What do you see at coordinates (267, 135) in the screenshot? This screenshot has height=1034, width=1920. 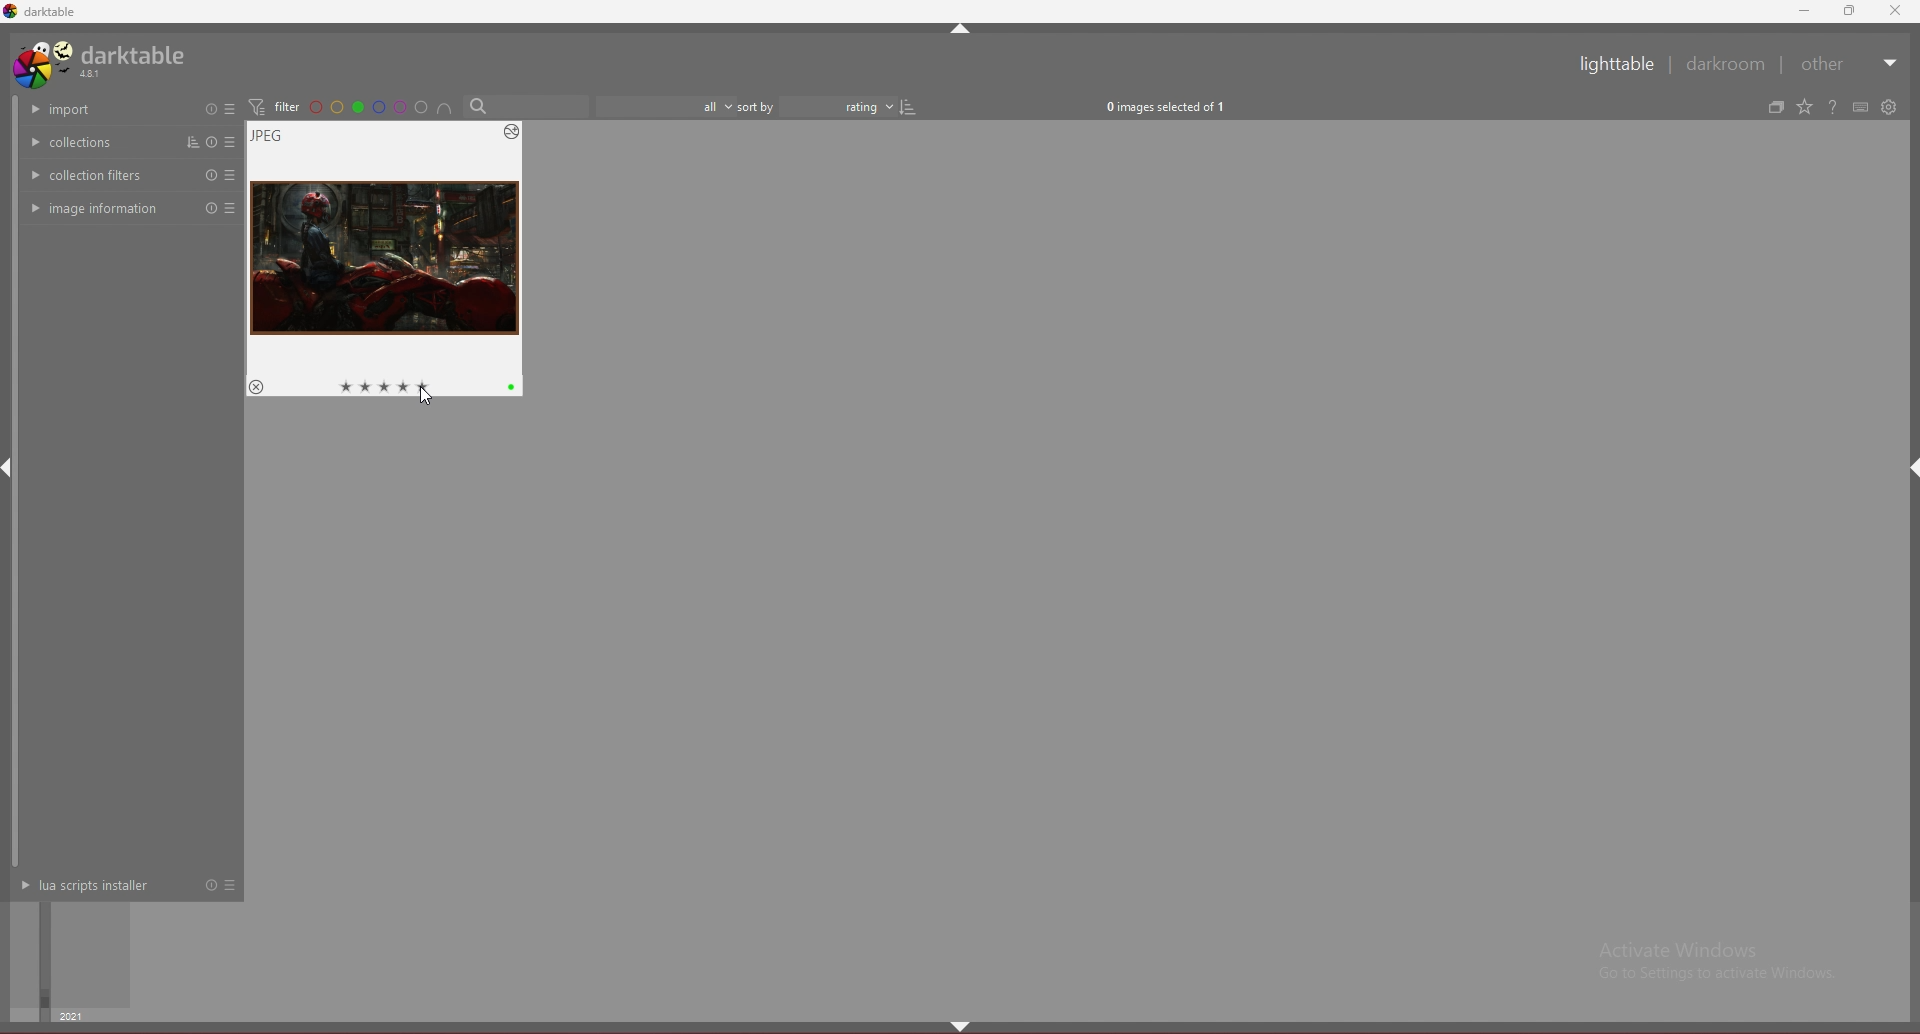 I see `image type` at bounding box center [267, 135].